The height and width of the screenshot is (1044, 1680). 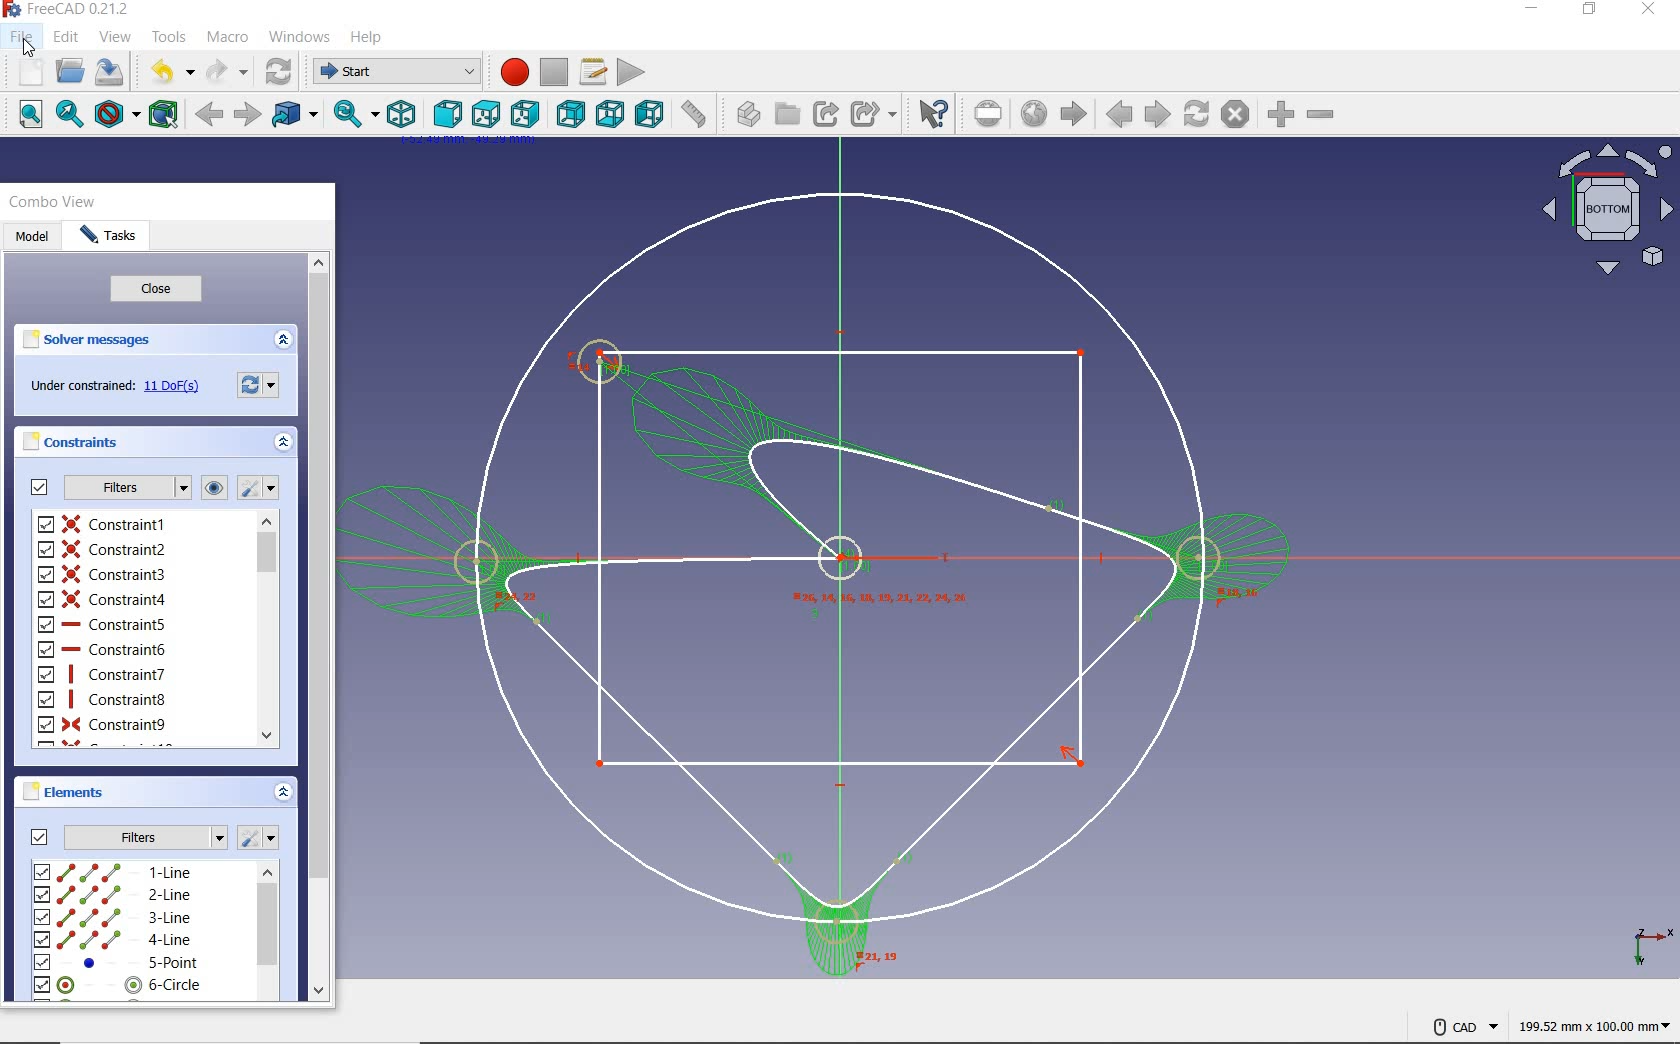 I want to click on macros, so click(x=592, y=72).